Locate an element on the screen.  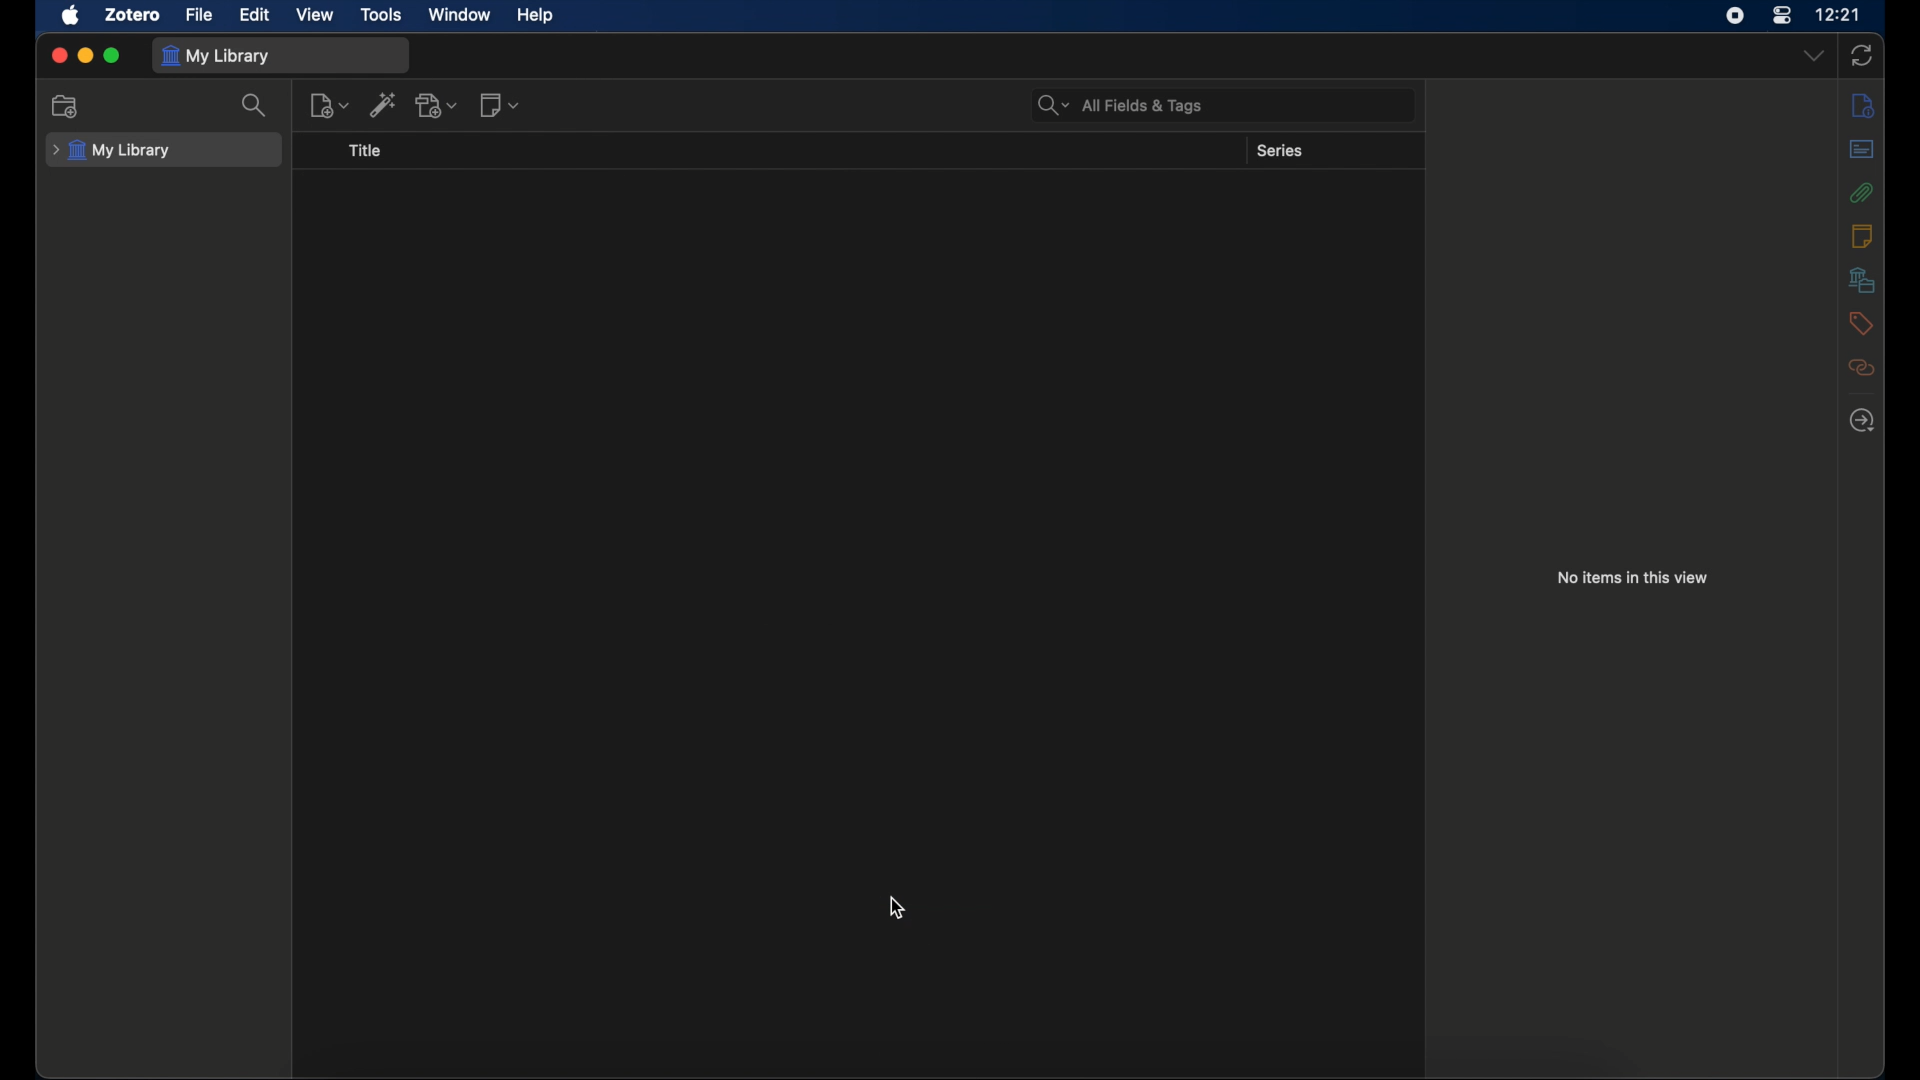
close is located at coordinates (60, 56).